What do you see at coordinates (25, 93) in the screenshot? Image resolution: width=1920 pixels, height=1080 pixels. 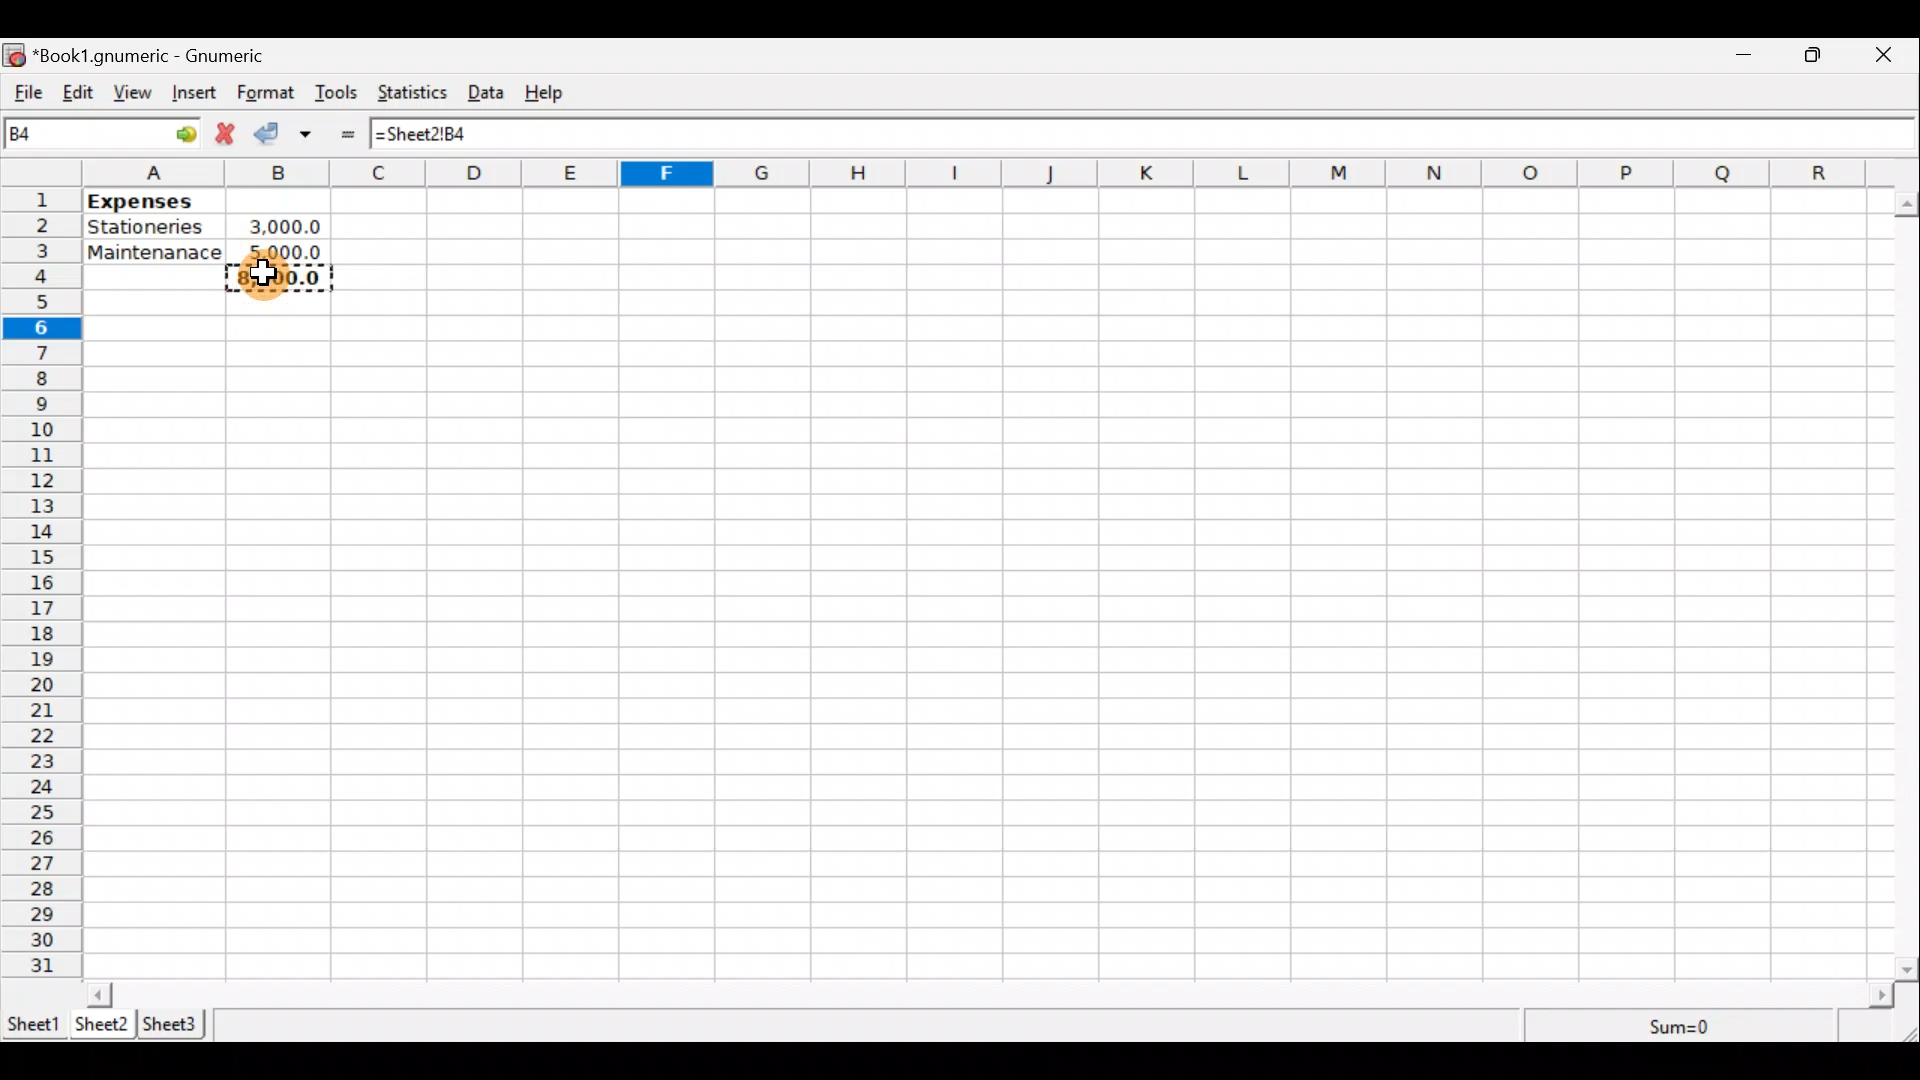 I see `File` at bounding box center [25, 93].